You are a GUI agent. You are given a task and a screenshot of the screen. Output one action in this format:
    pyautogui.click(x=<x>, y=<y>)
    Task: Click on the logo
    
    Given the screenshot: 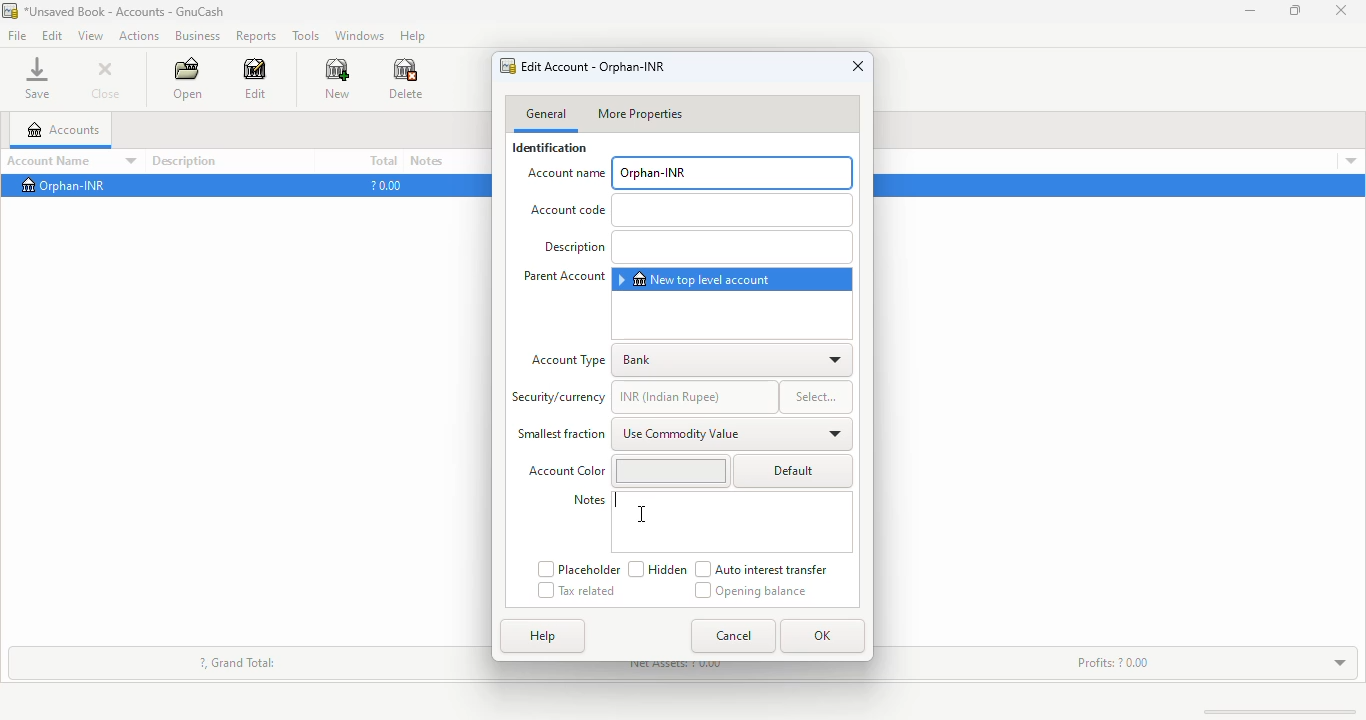 What is the action you would take?
    pyautogui.click(x=507, y=66)
    